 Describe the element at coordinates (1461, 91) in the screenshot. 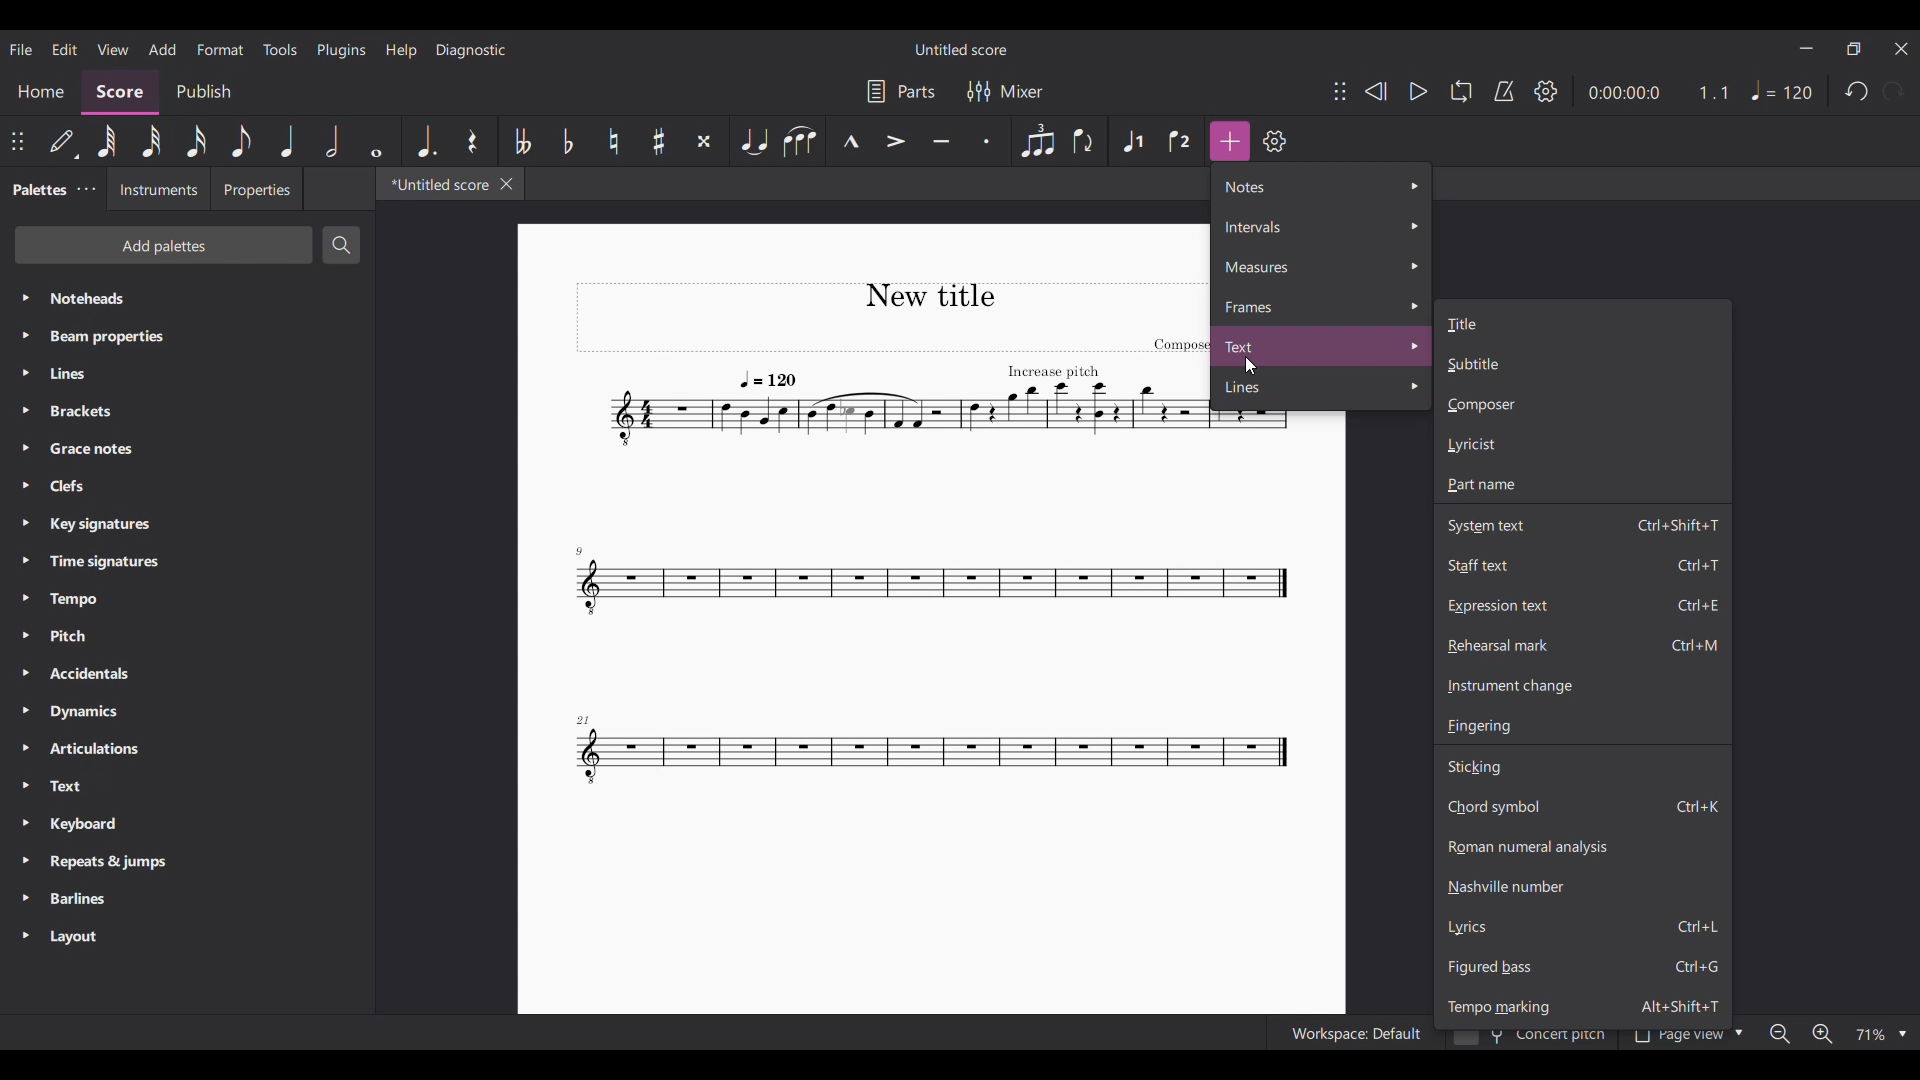

I see `Loop playback` at that location.